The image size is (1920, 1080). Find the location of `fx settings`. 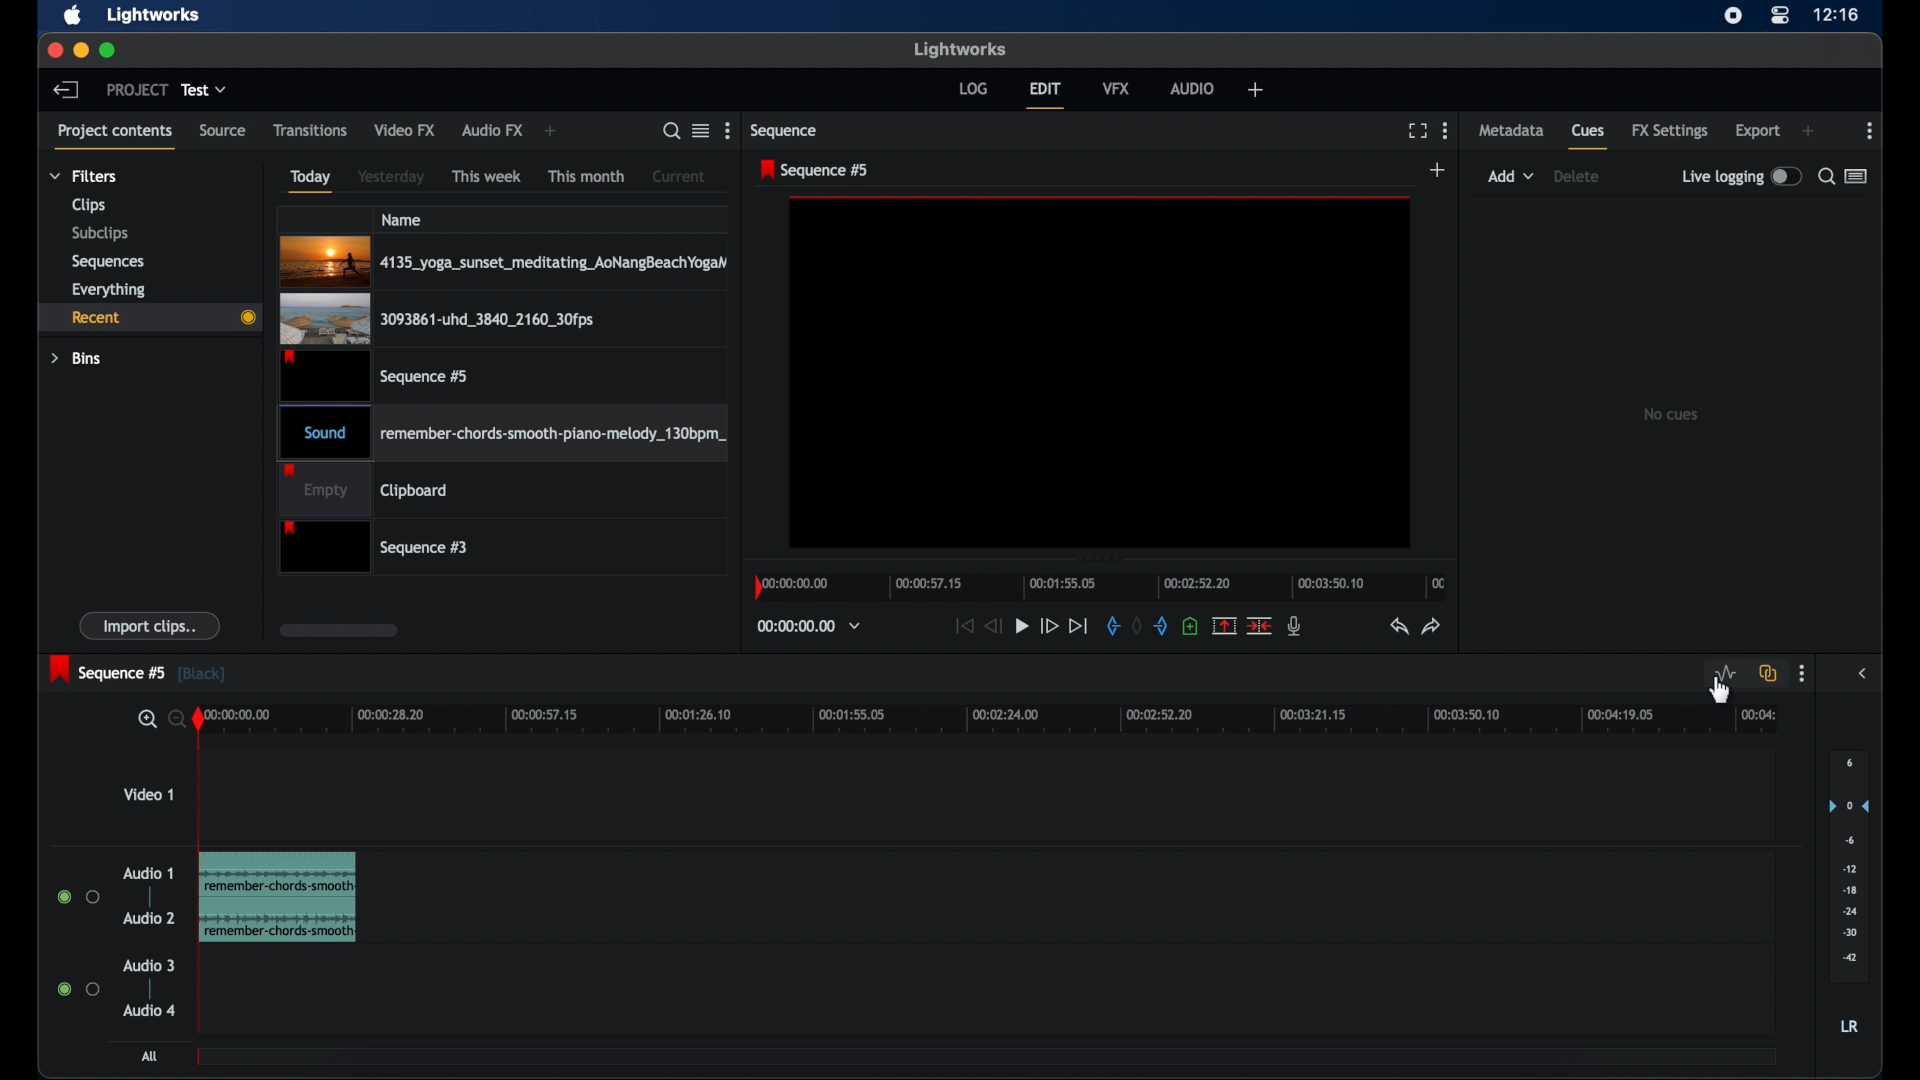

fx settings is located at coordinates (1670, 131).